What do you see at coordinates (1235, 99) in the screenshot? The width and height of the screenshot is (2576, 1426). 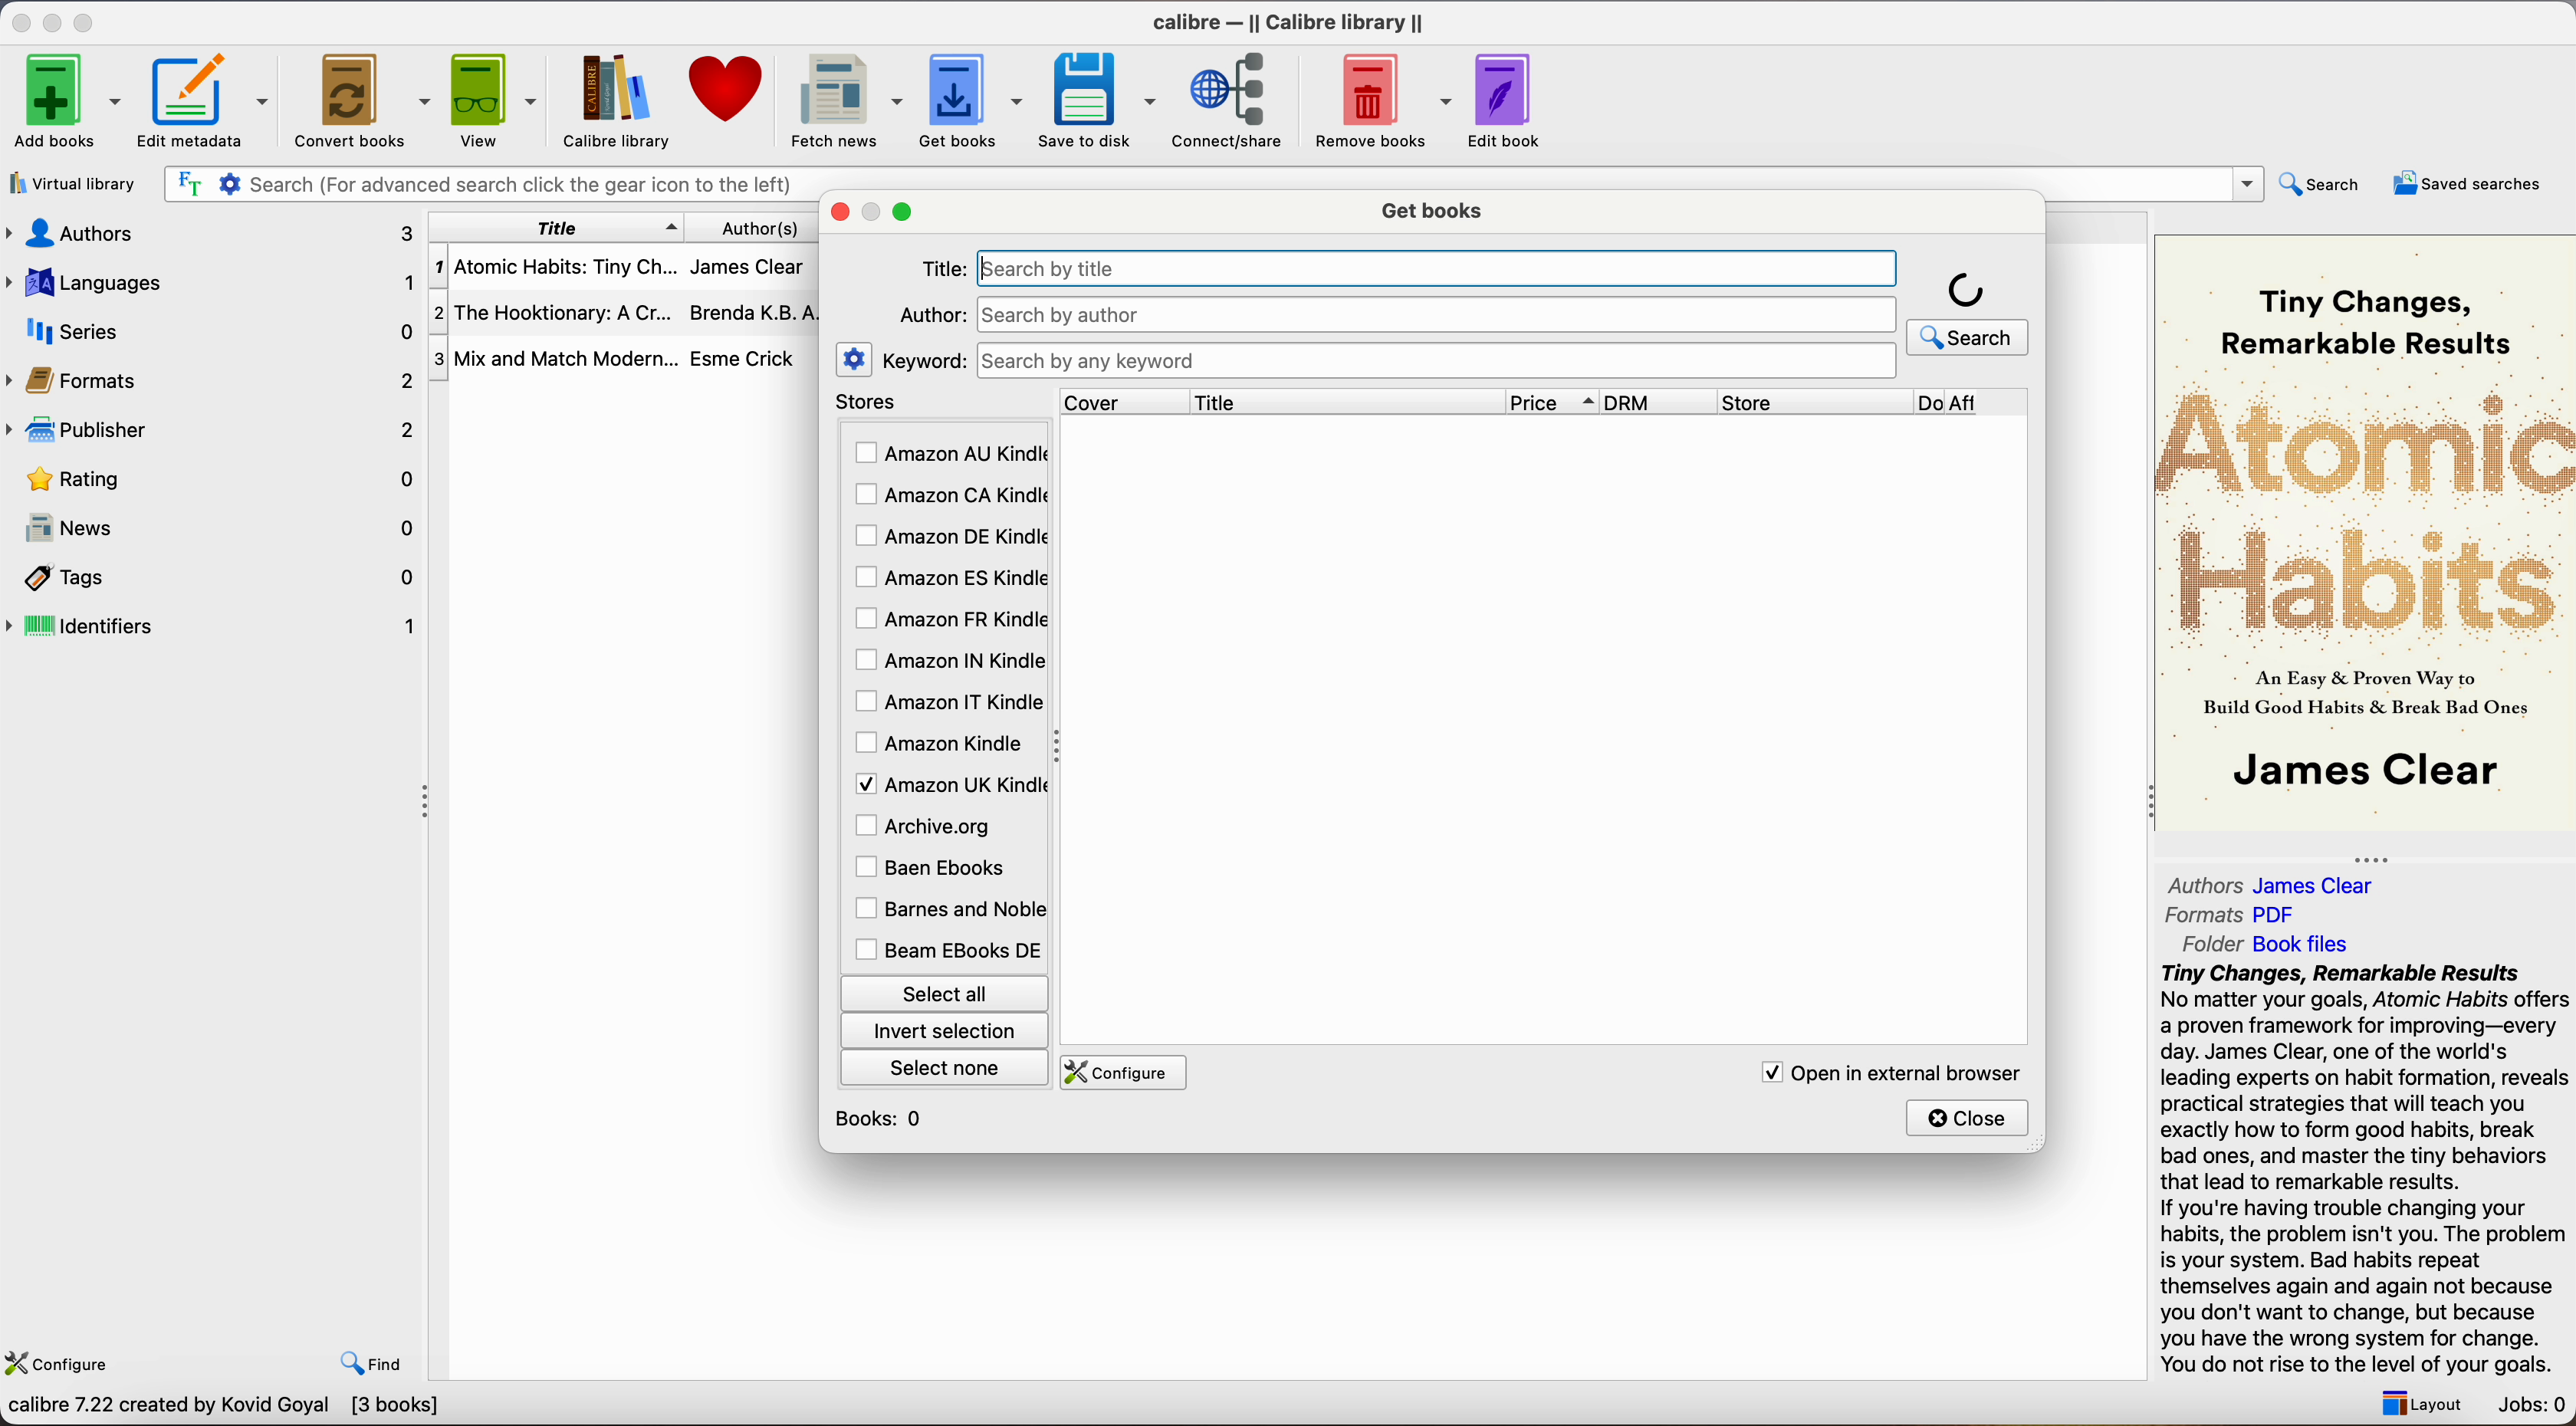 I see `connect/share` at bounding box center [1235, 99].